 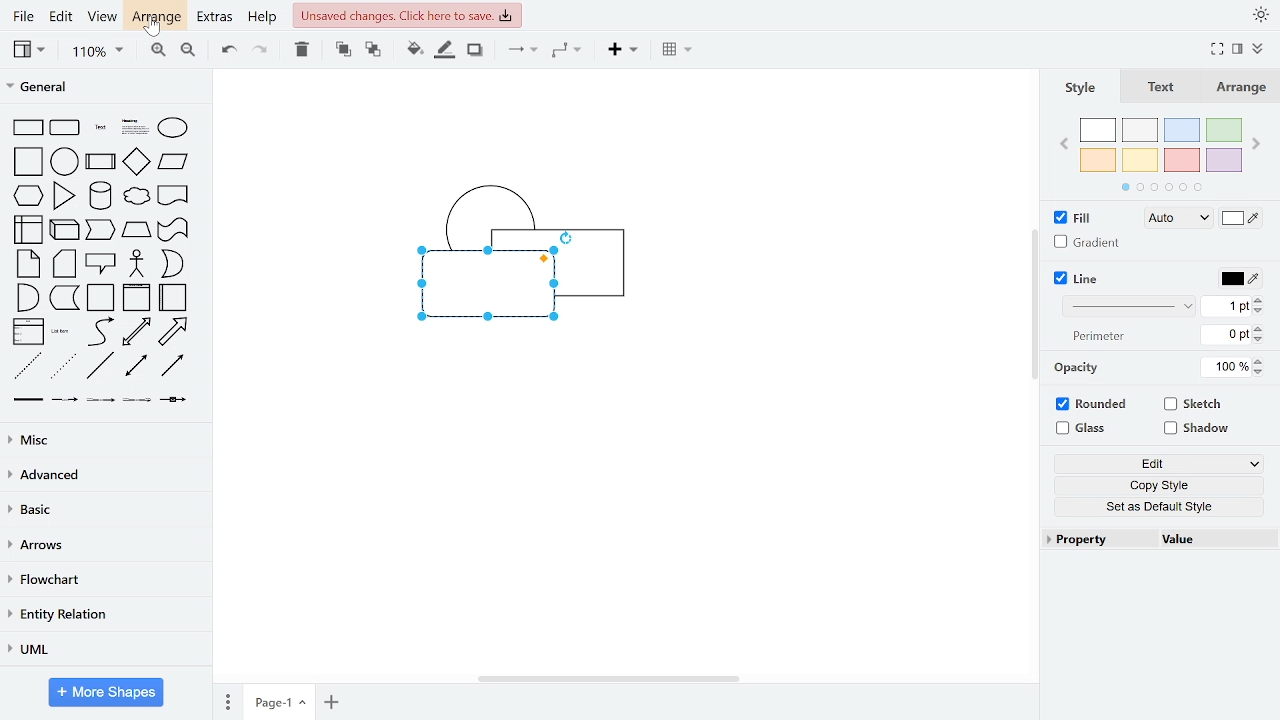 I want to click on full screen, so click(x=1217, y=49).